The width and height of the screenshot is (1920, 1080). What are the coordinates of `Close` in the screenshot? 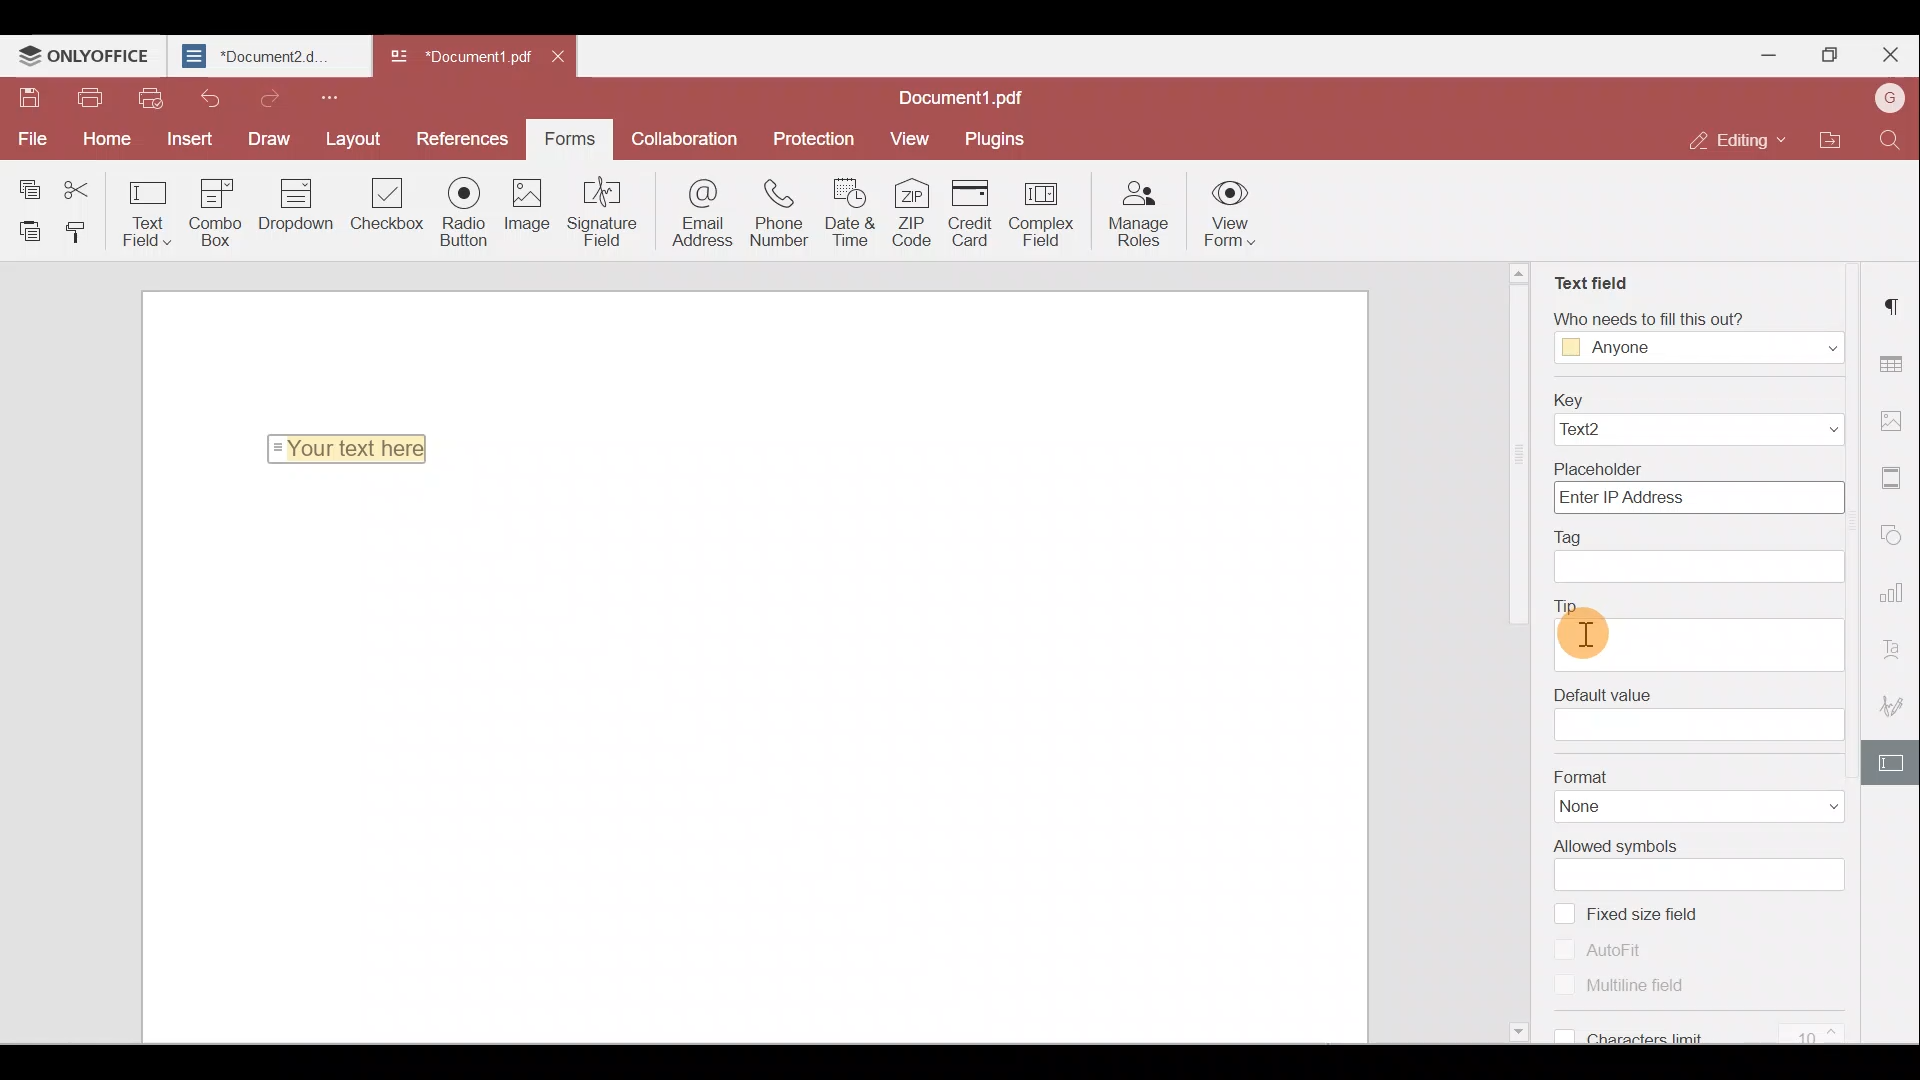 It's located at (1891, 52).